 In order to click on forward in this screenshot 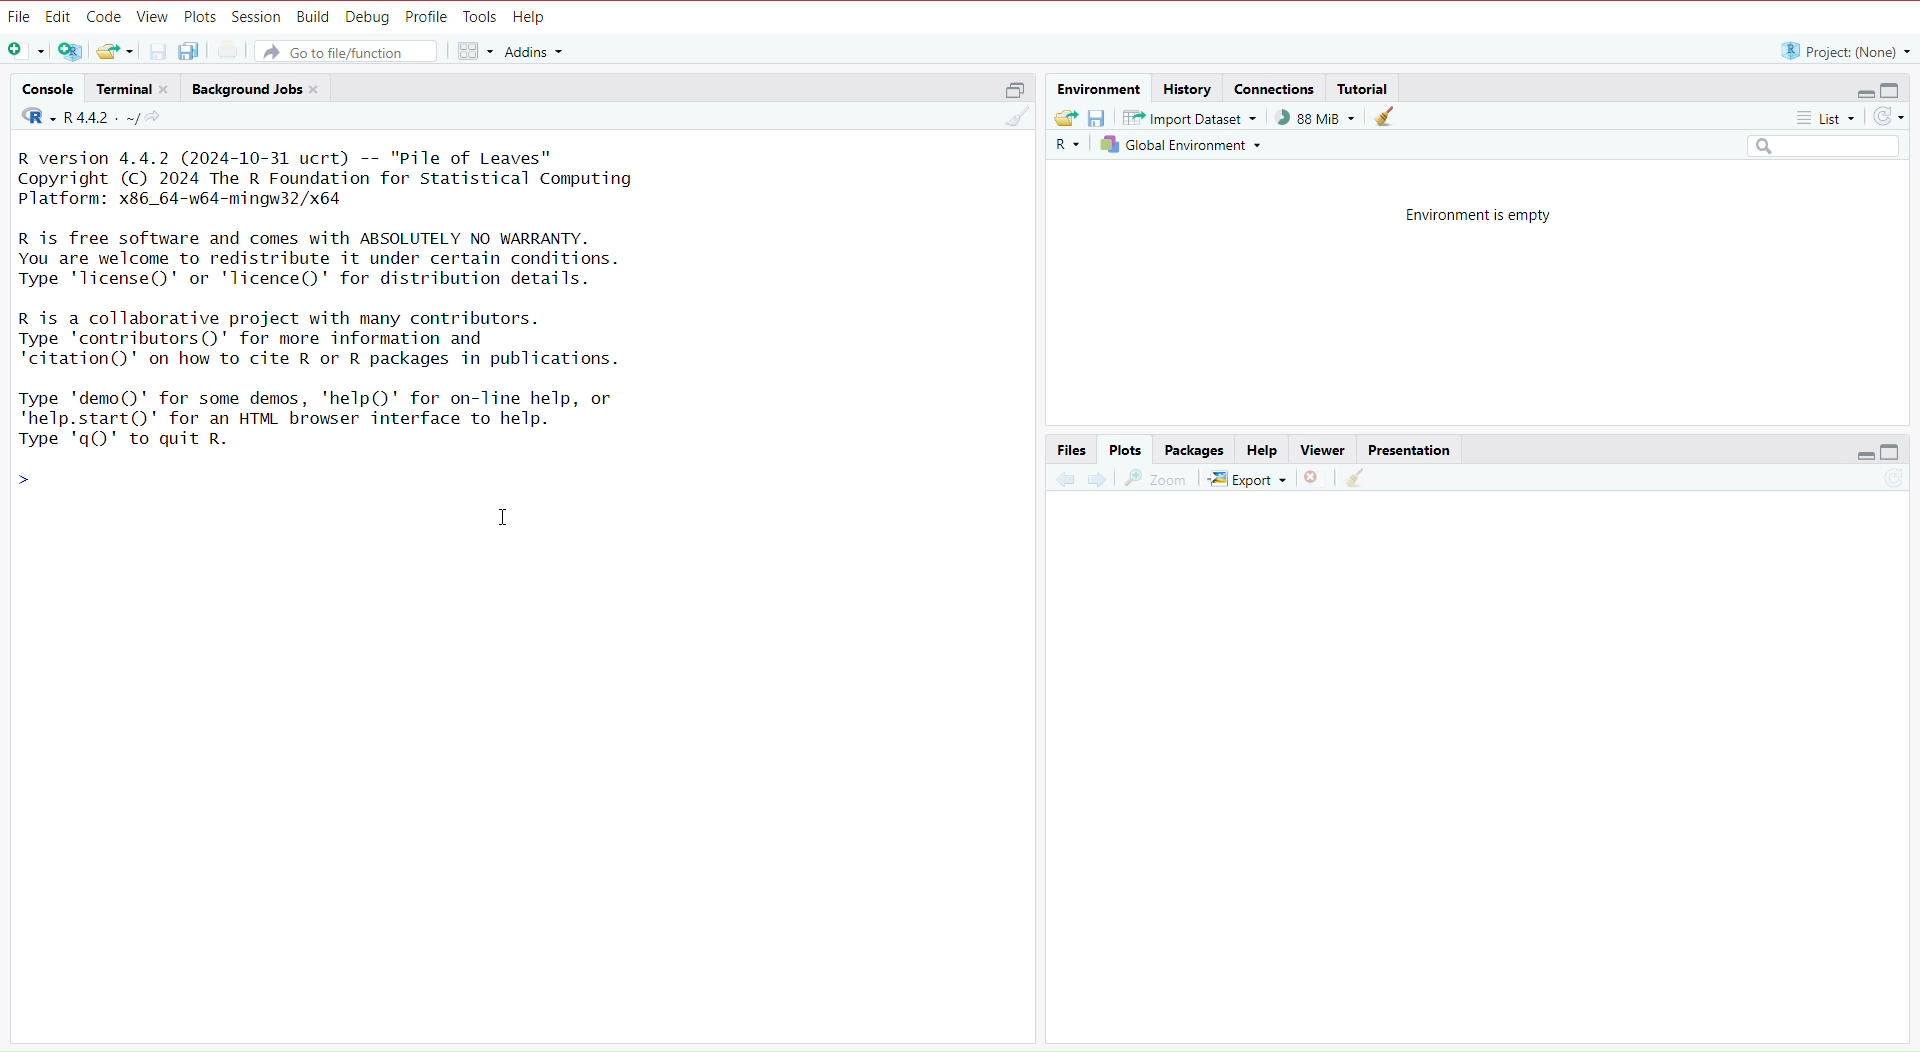, I will do `click(1097, 483)`.